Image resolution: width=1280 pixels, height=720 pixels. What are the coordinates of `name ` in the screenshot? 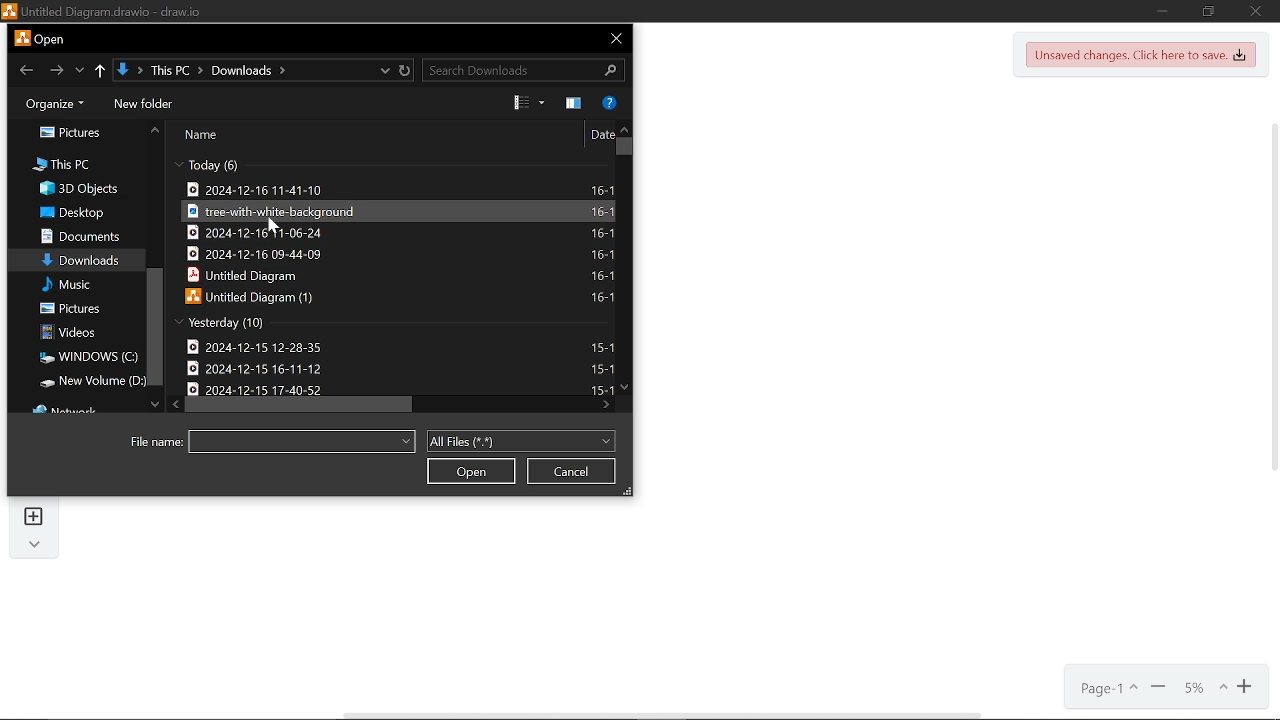 It's located at (202, 135).